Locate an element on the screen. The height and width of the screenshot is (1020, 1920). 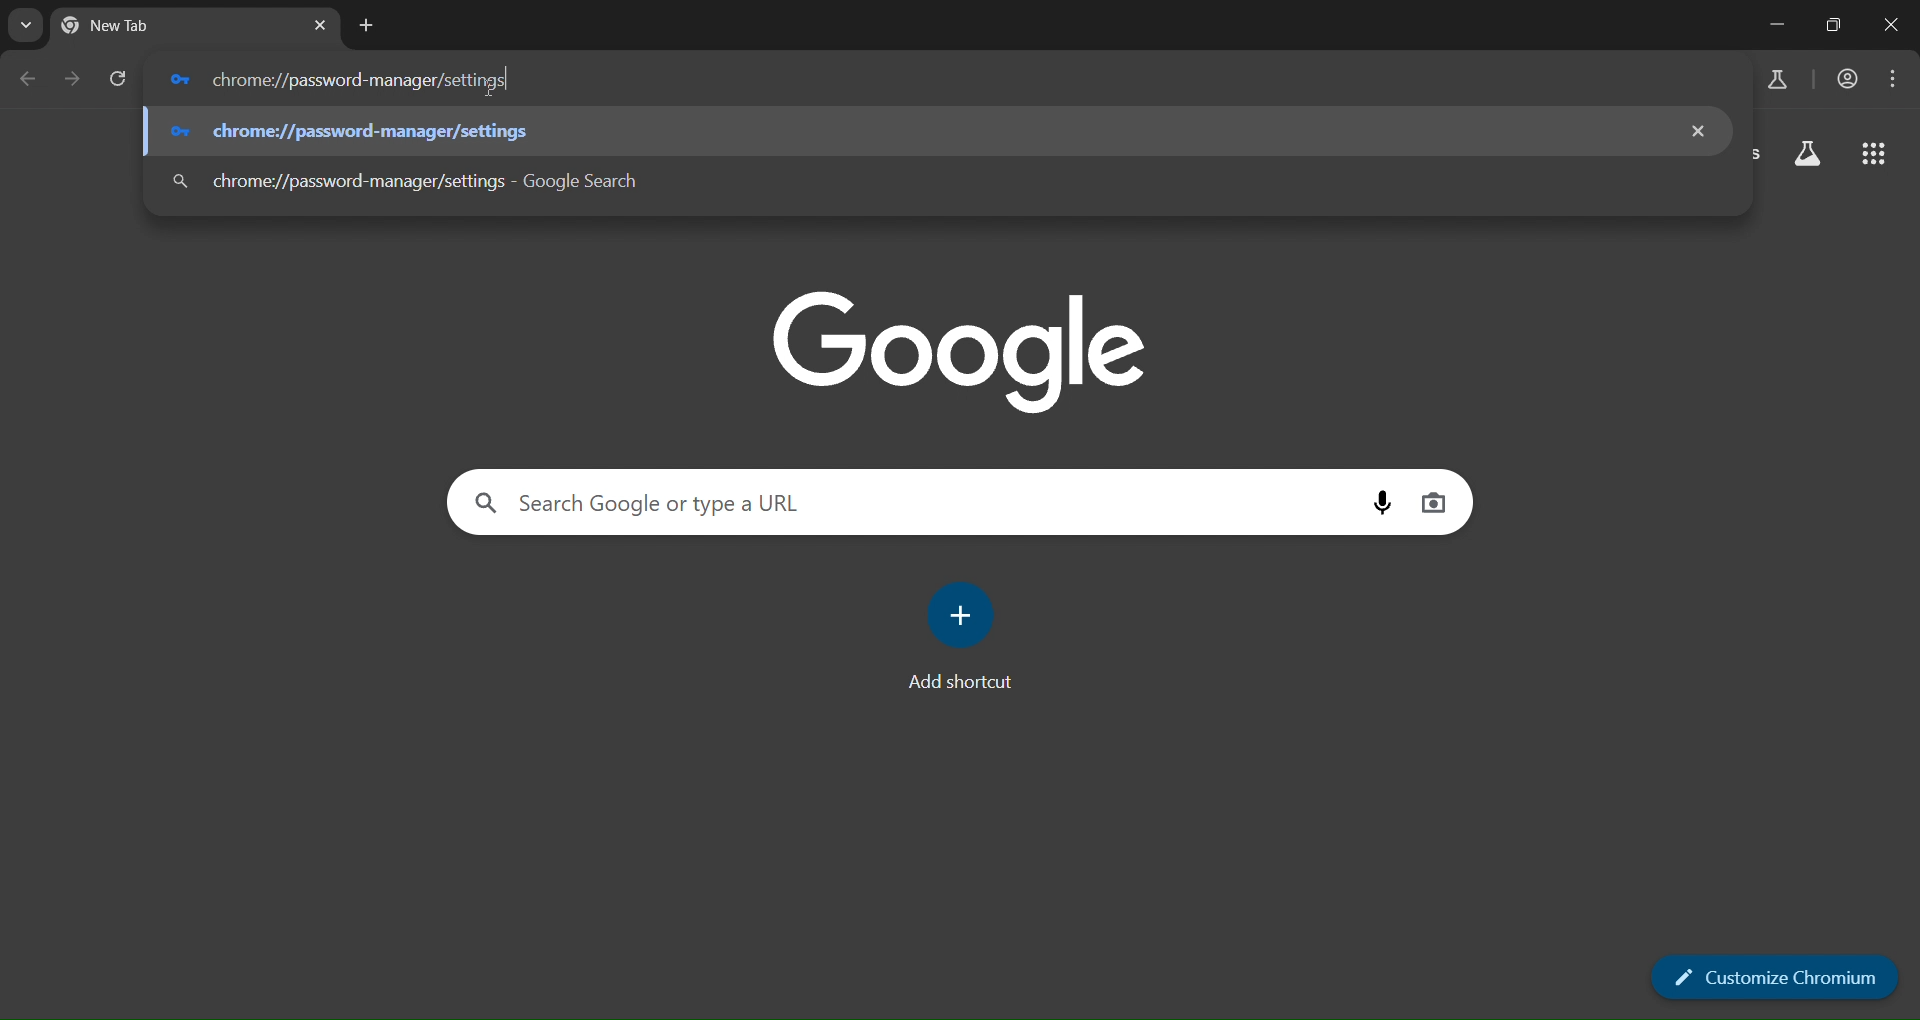
chrome://password-manager/settings - Google Search is located at coordinates (409, 179).